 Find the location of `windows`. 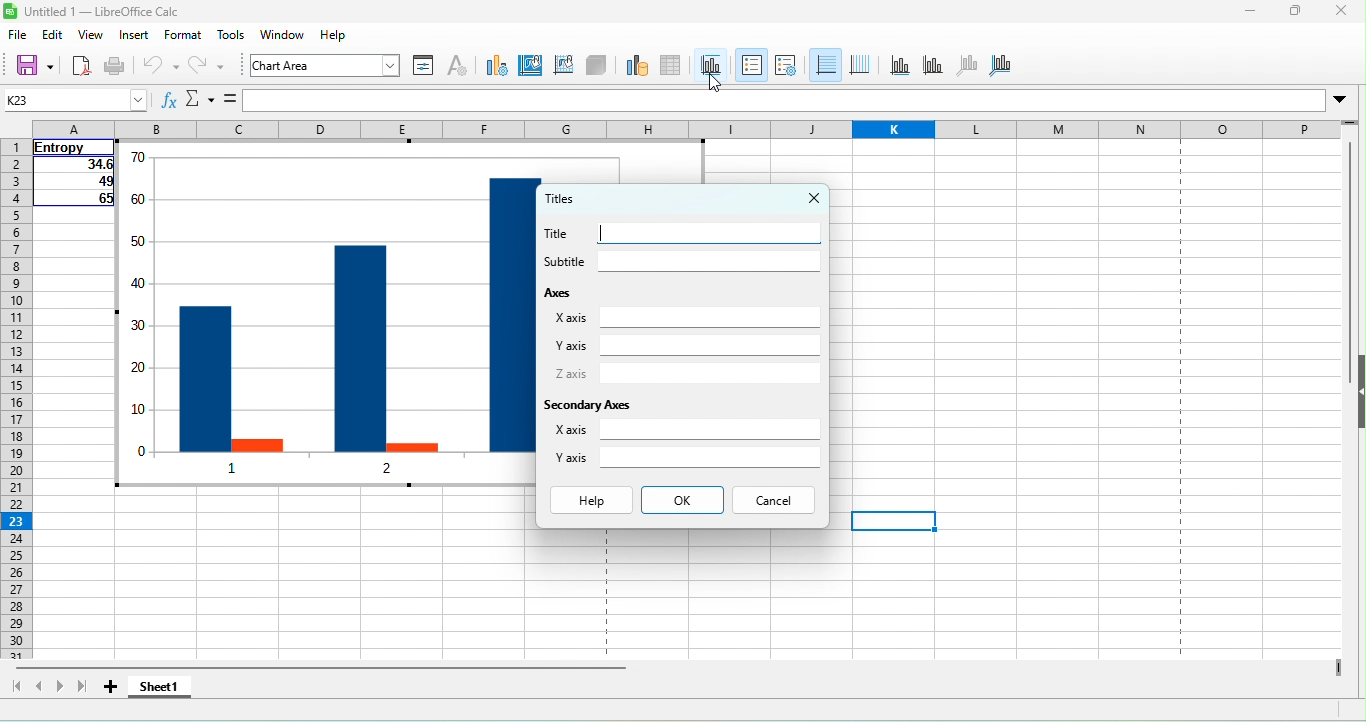

windows is located at coordinates (280, 38).